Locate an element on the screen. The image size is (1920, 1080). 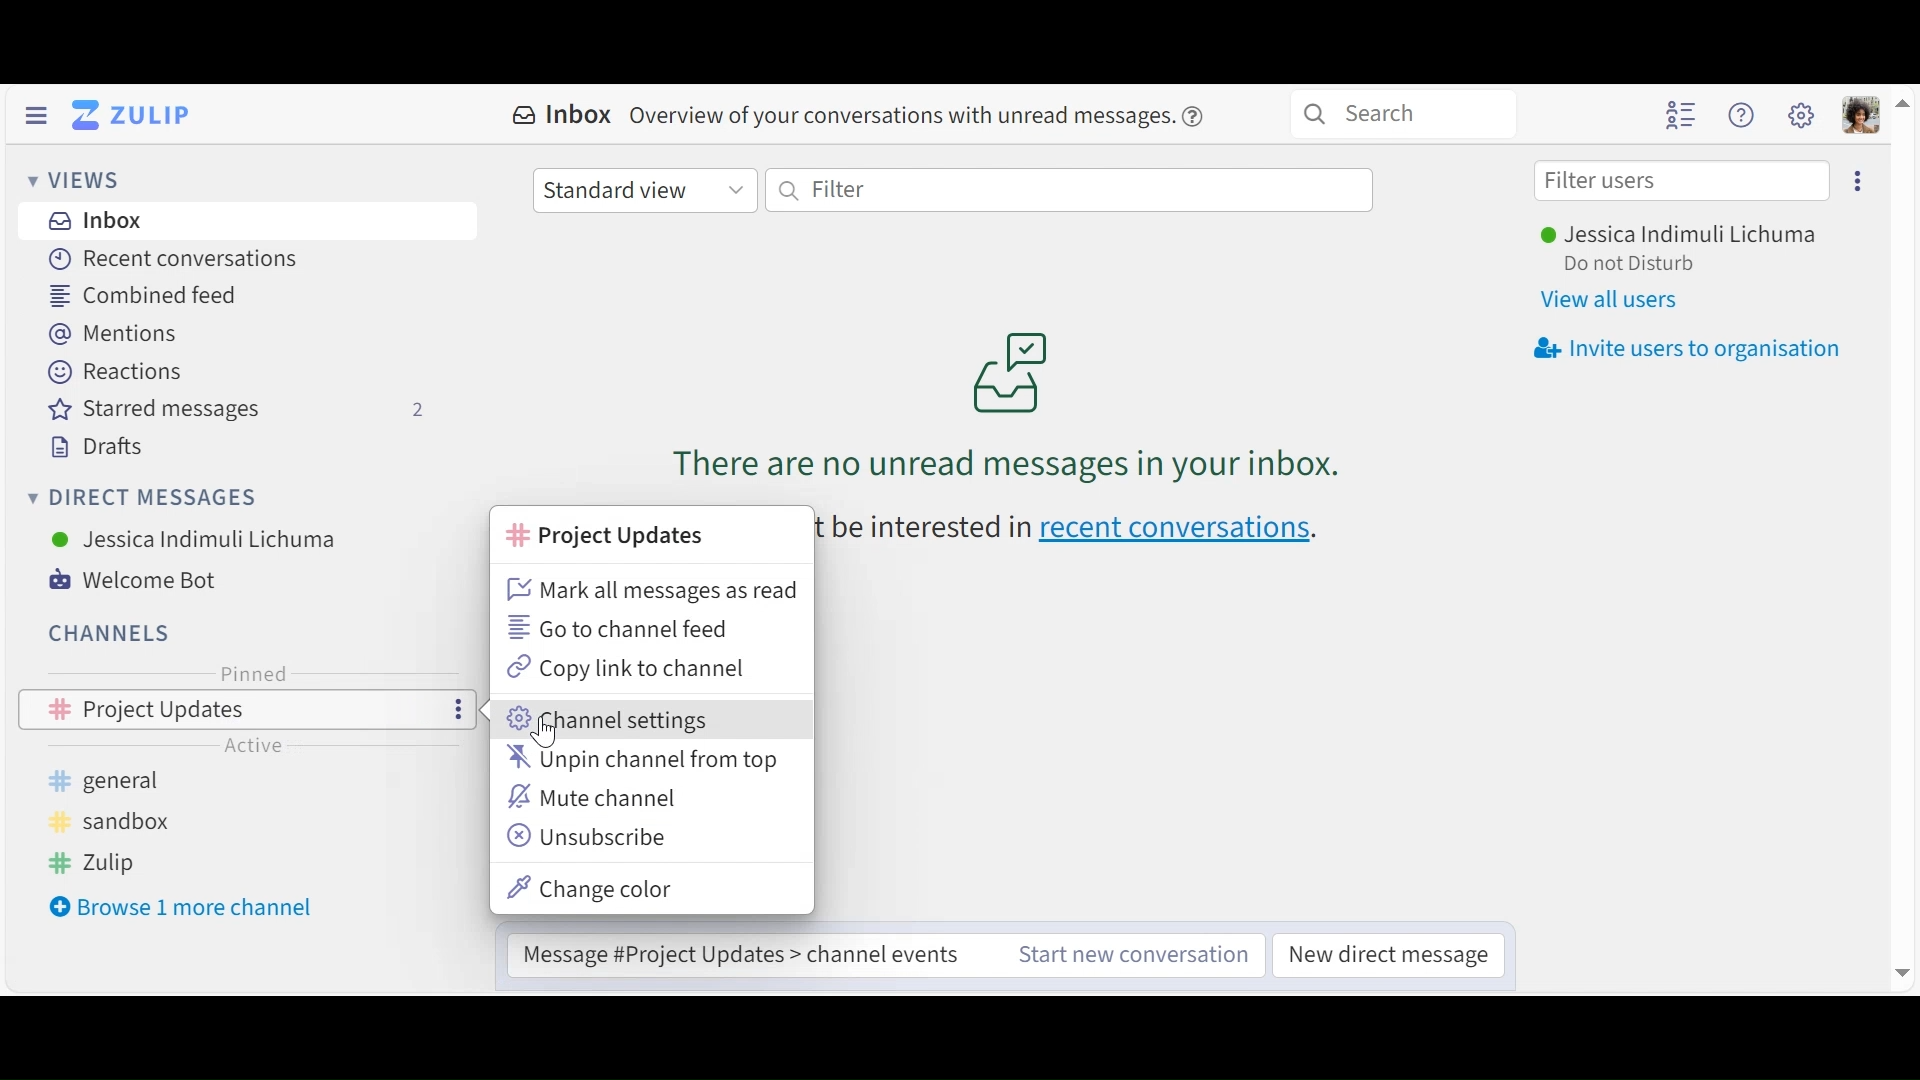
zulip is located at coordinates (95, 863).